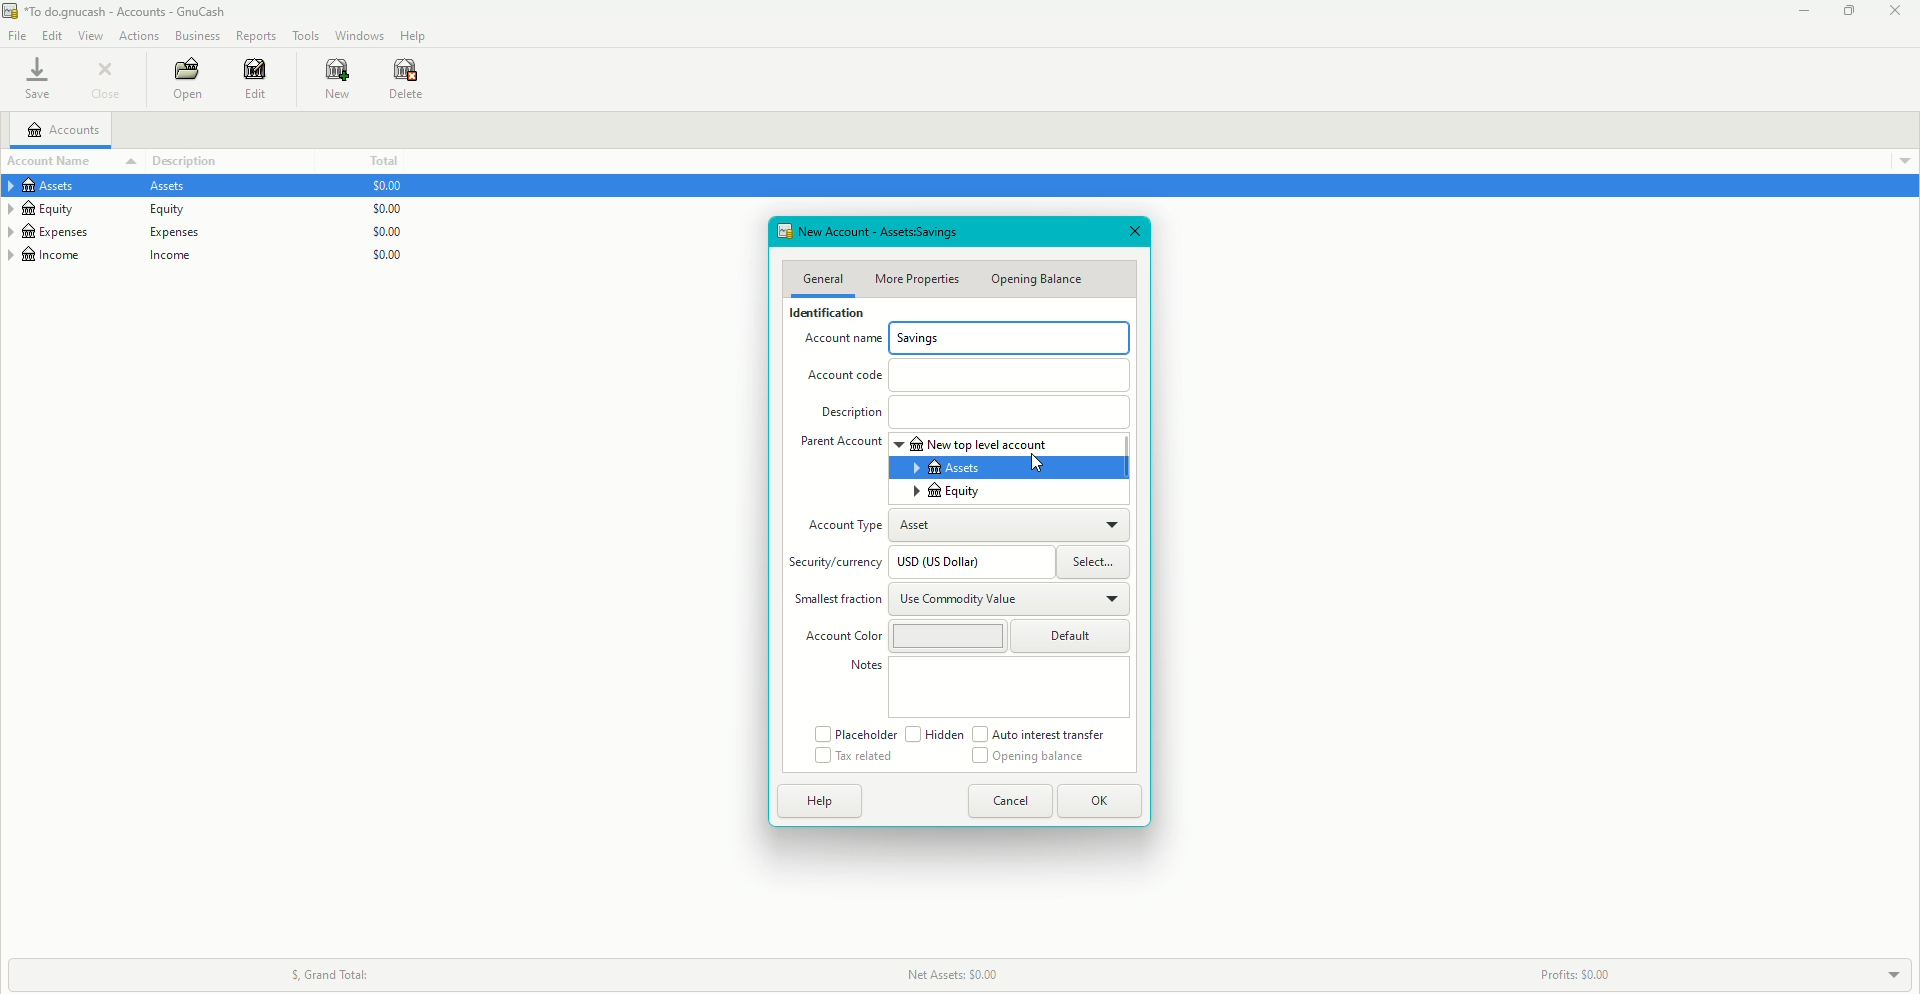  What do you see at coordinates (854, 733) in the screenshot?
I see `Placeholder` at bounding box center [854, 733].